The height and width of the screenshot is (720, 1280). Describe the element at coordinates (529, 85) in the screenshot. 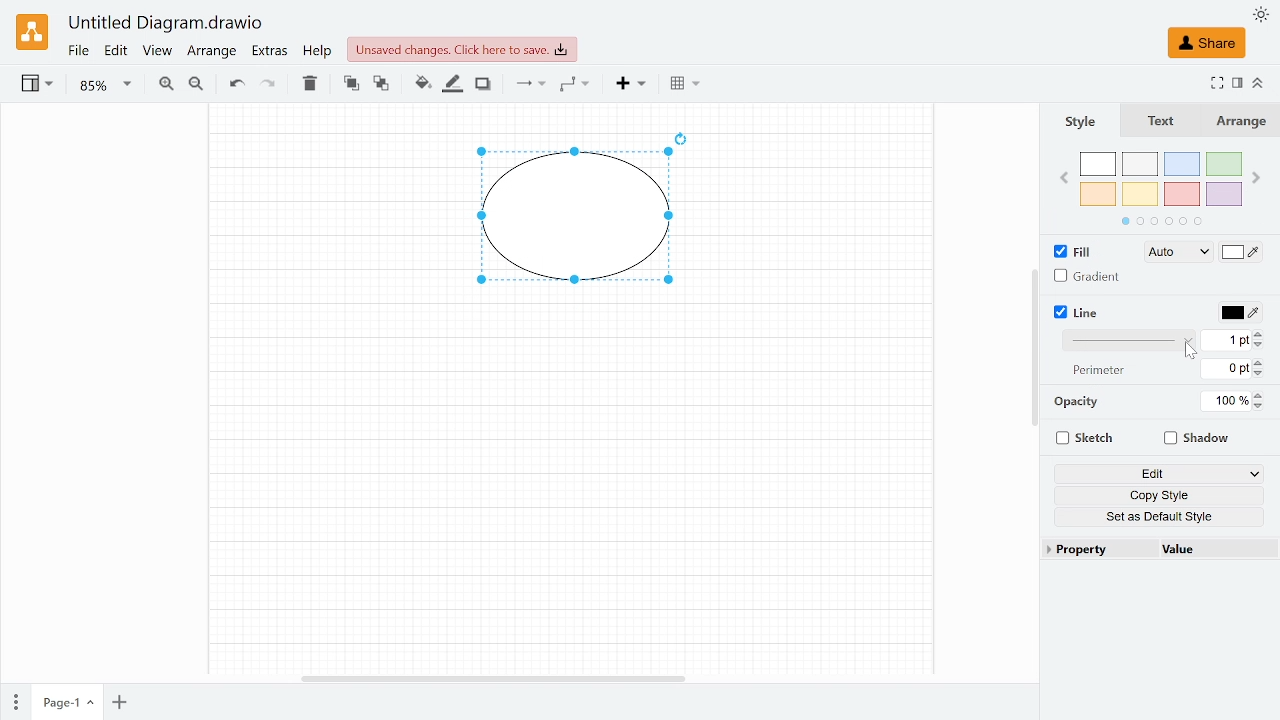

I see `Connections` at that location.